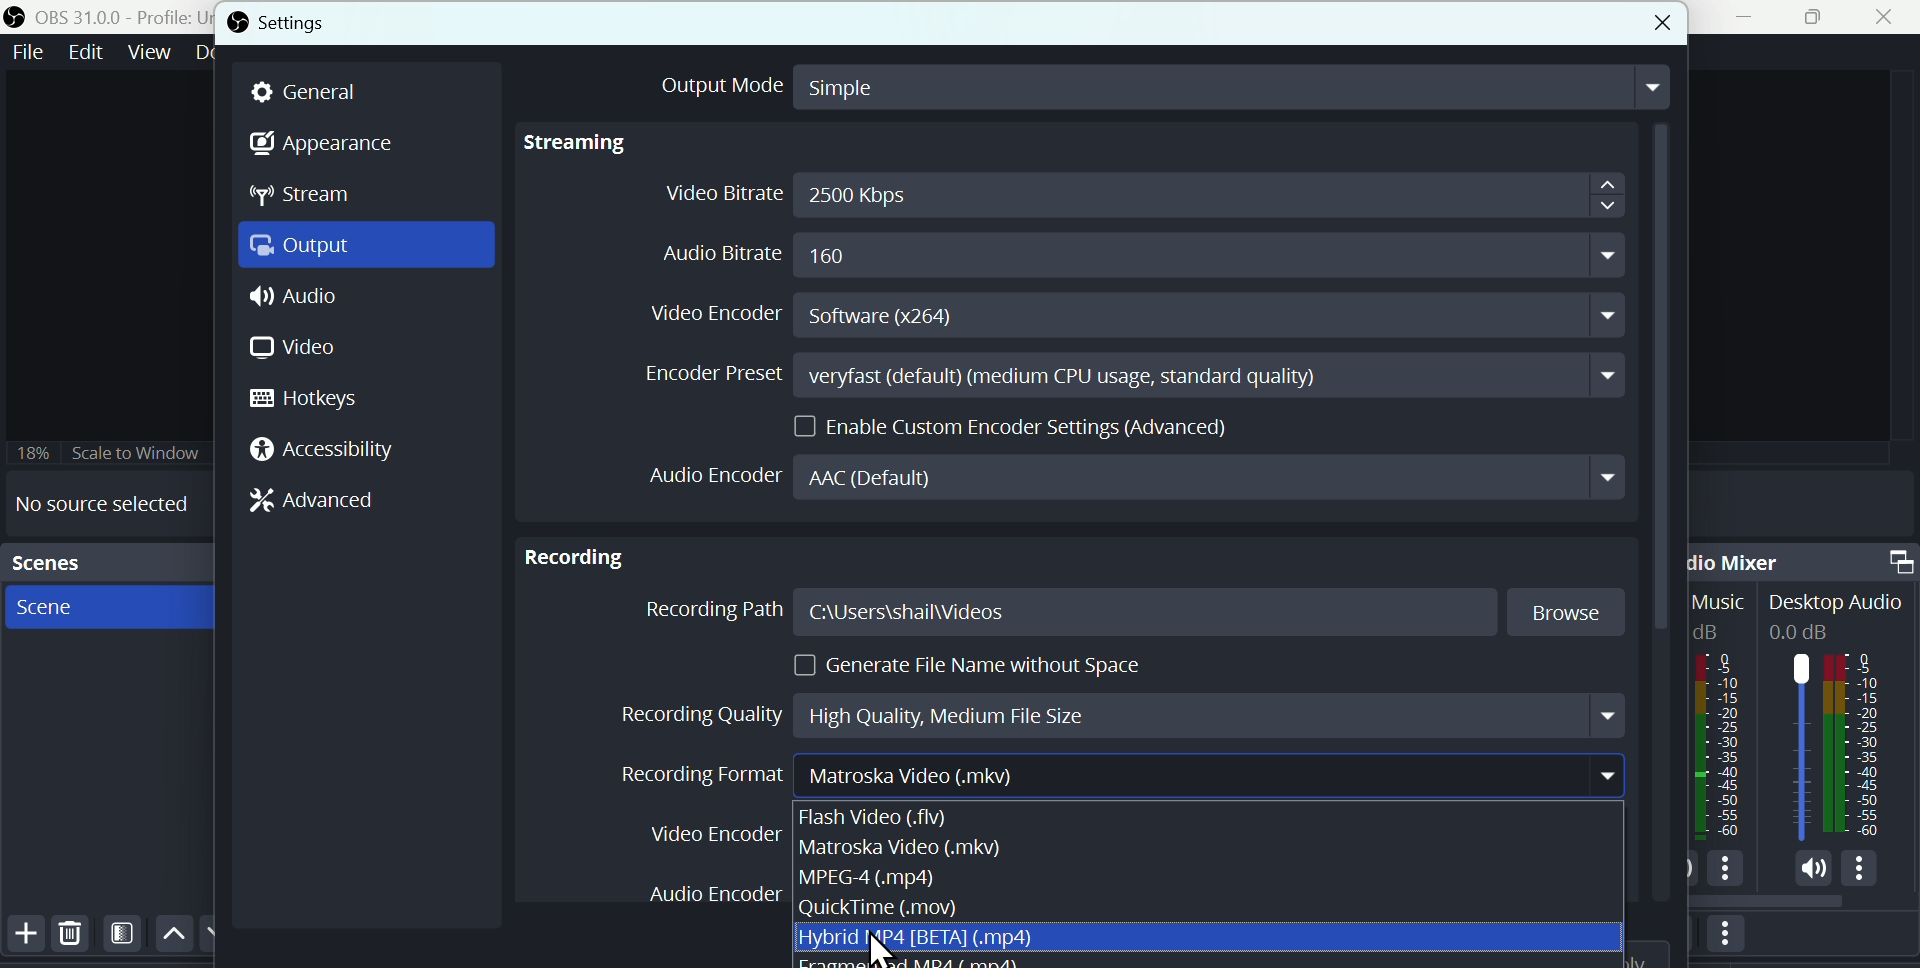 This screenshot has width=1920, height=968. I want to click on OBS 31.0 .0 profile untitled scenes new scene, so click(103, 17).